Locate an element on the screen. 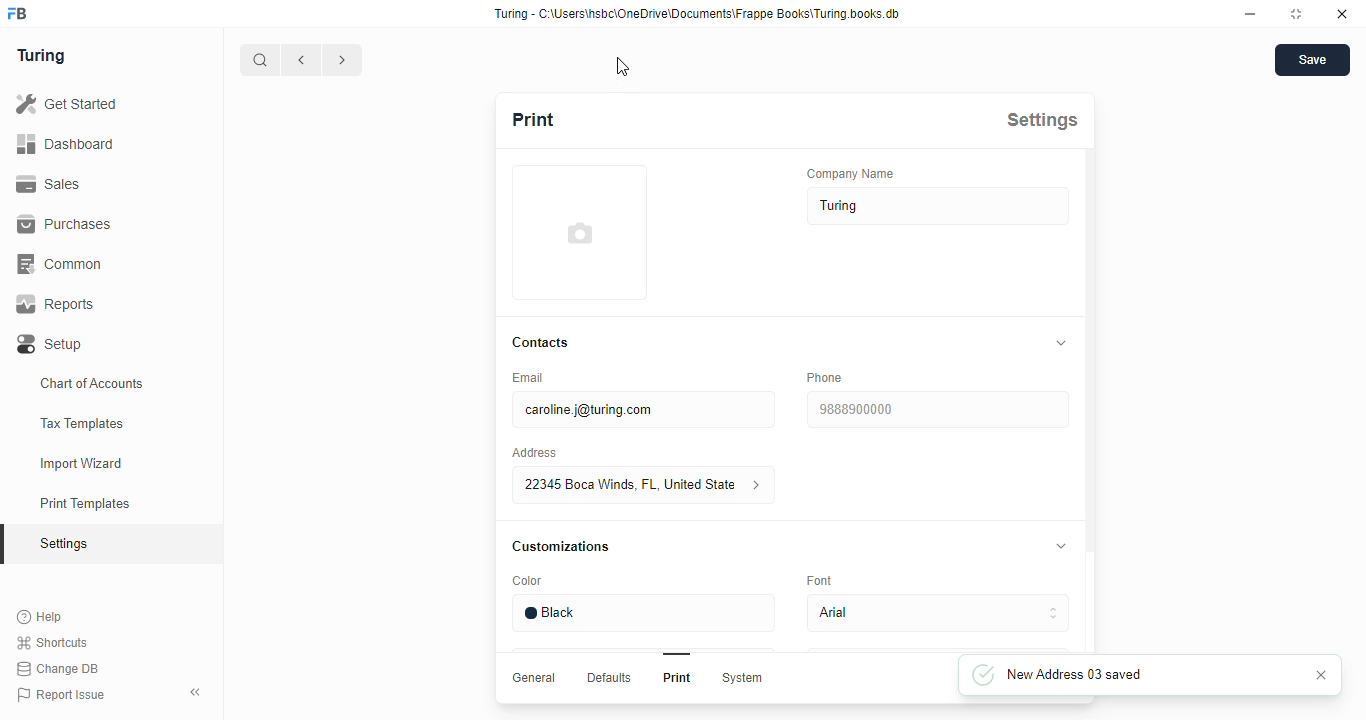 The width and height of the screenshot is (1366, 720). System is located at coordinates (744, 679).